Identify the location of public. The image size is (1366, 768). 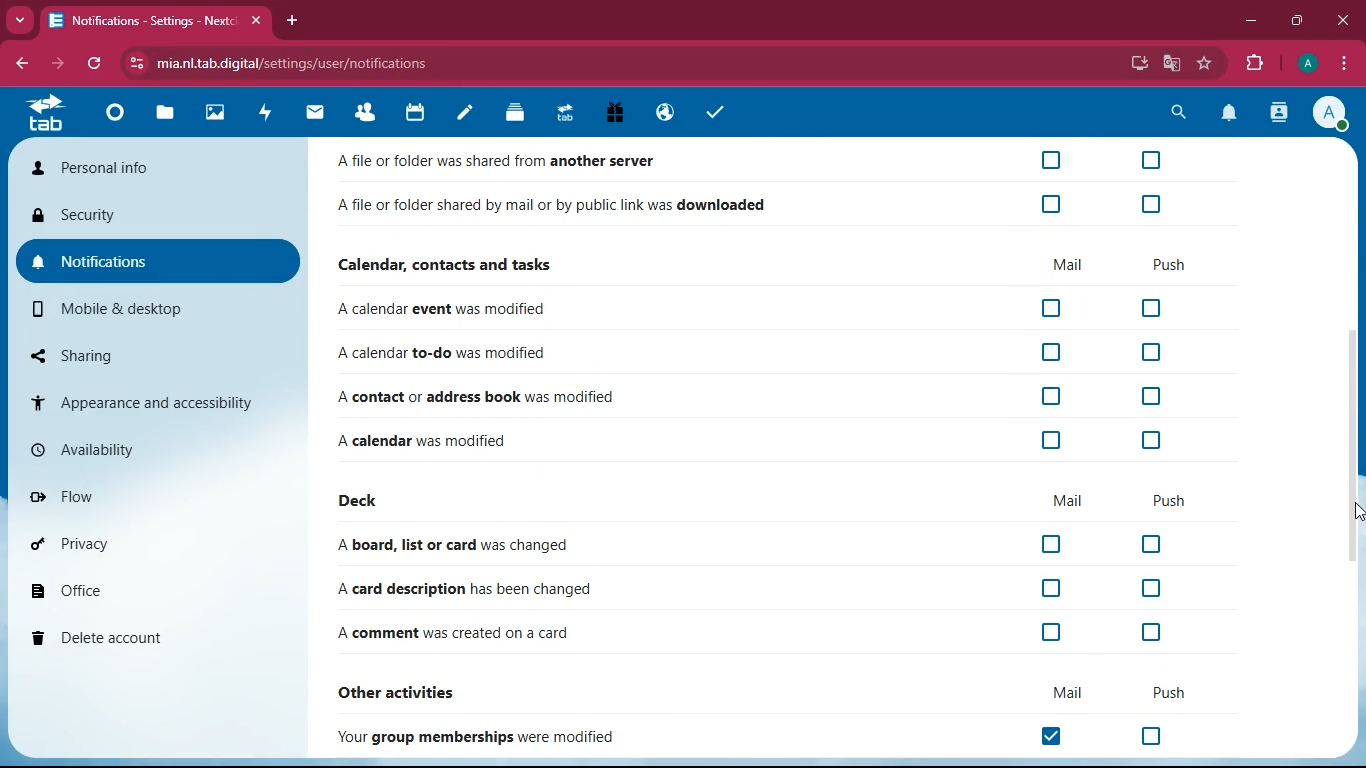
(663, 114).